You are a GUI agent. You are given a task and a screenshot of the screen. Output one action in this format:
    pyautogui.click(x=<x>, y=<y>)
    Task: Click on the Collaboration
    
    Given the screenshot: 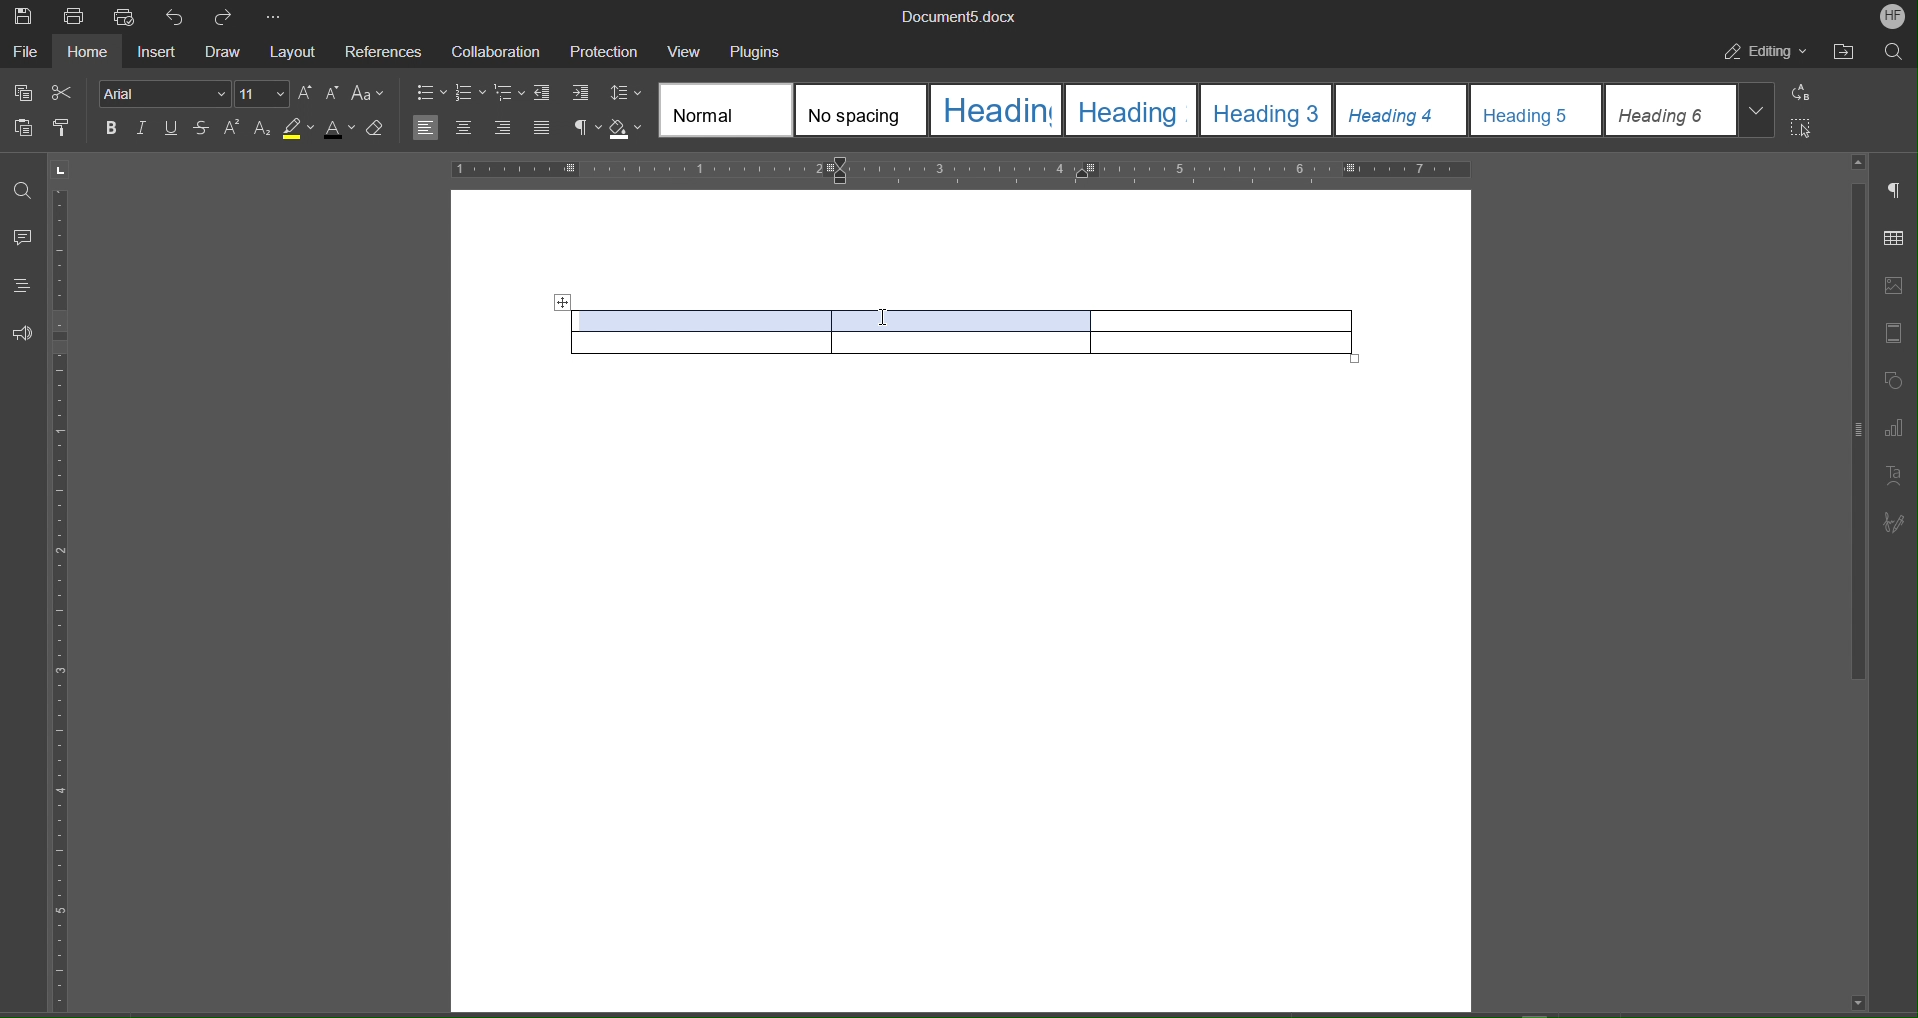 What is the action you would take?
    pyautogui.click(x=496, y=52)
    